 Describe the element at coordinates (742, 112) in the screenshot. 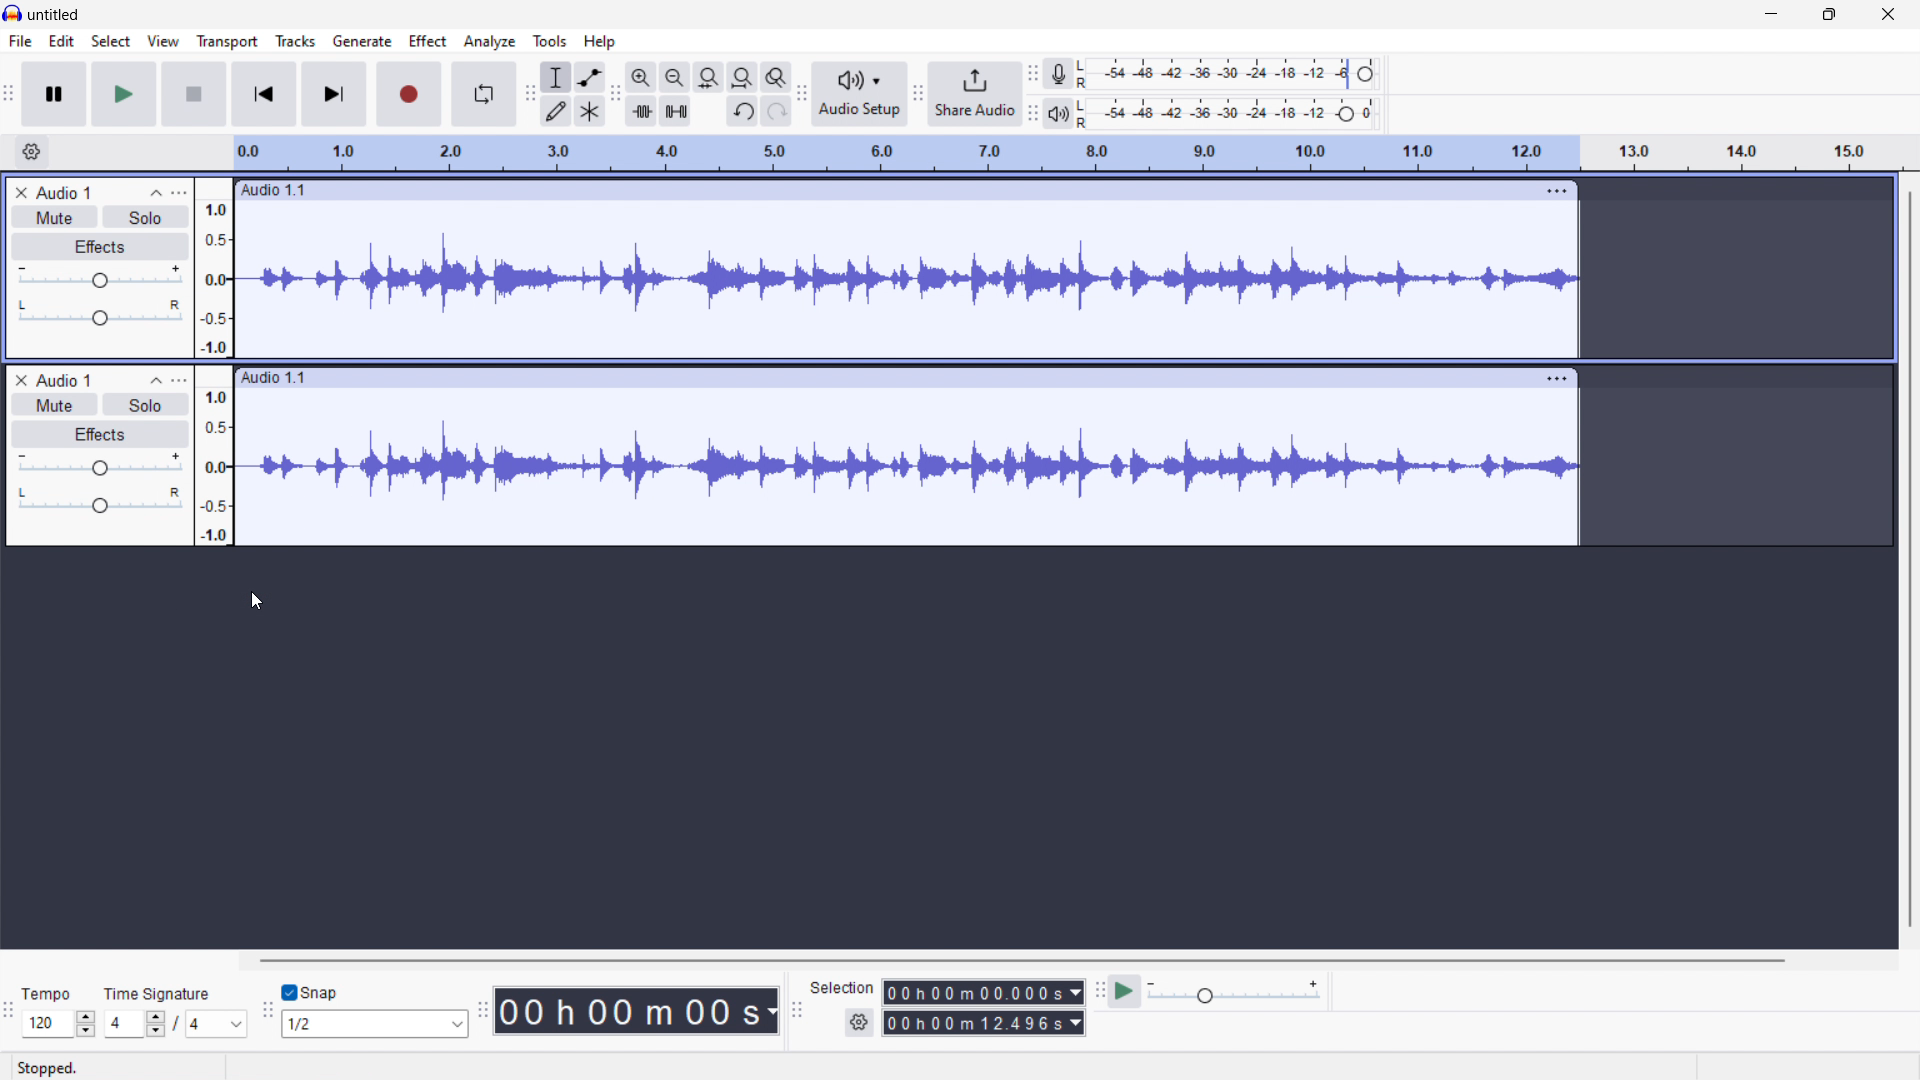

I see `undo` at that location.